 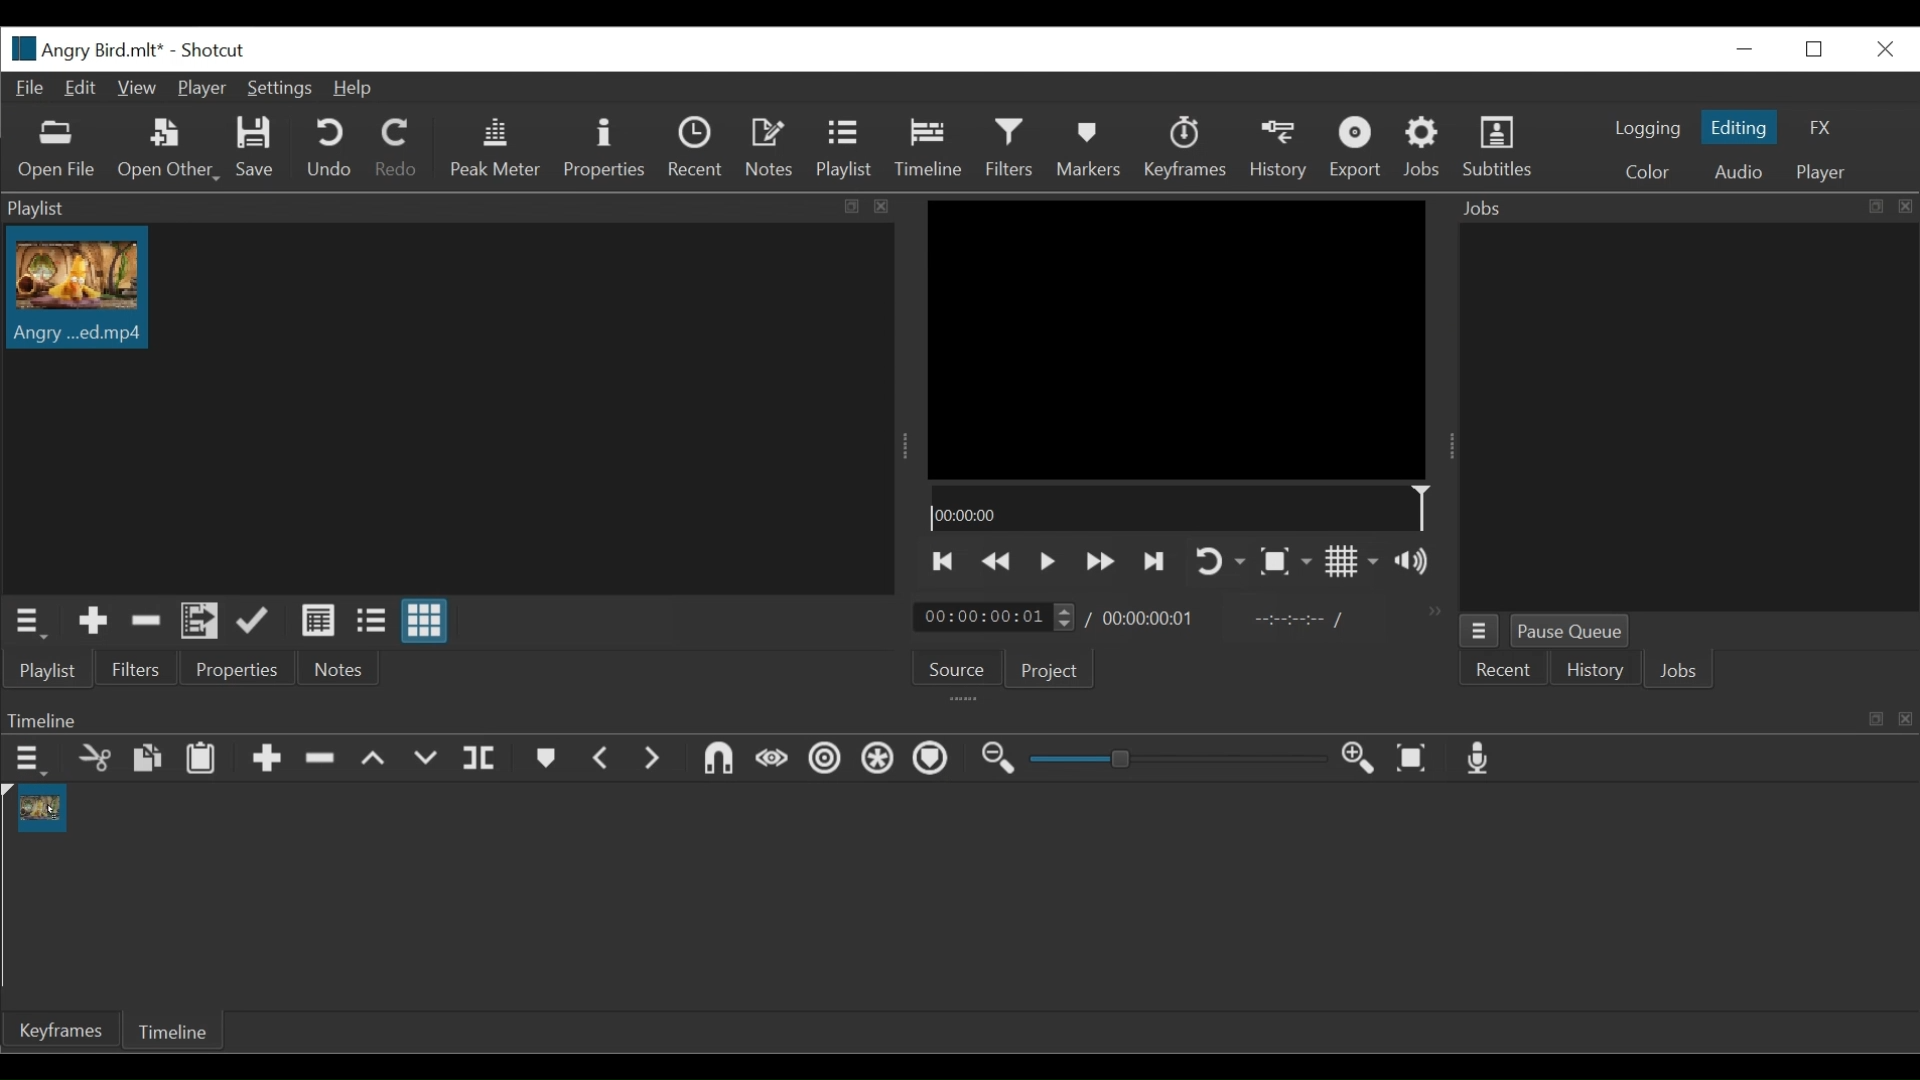 What do you see at coordinates (998, 561) in the screenshot?
I see `Play backward quickly` at bounding box center [998, 561].